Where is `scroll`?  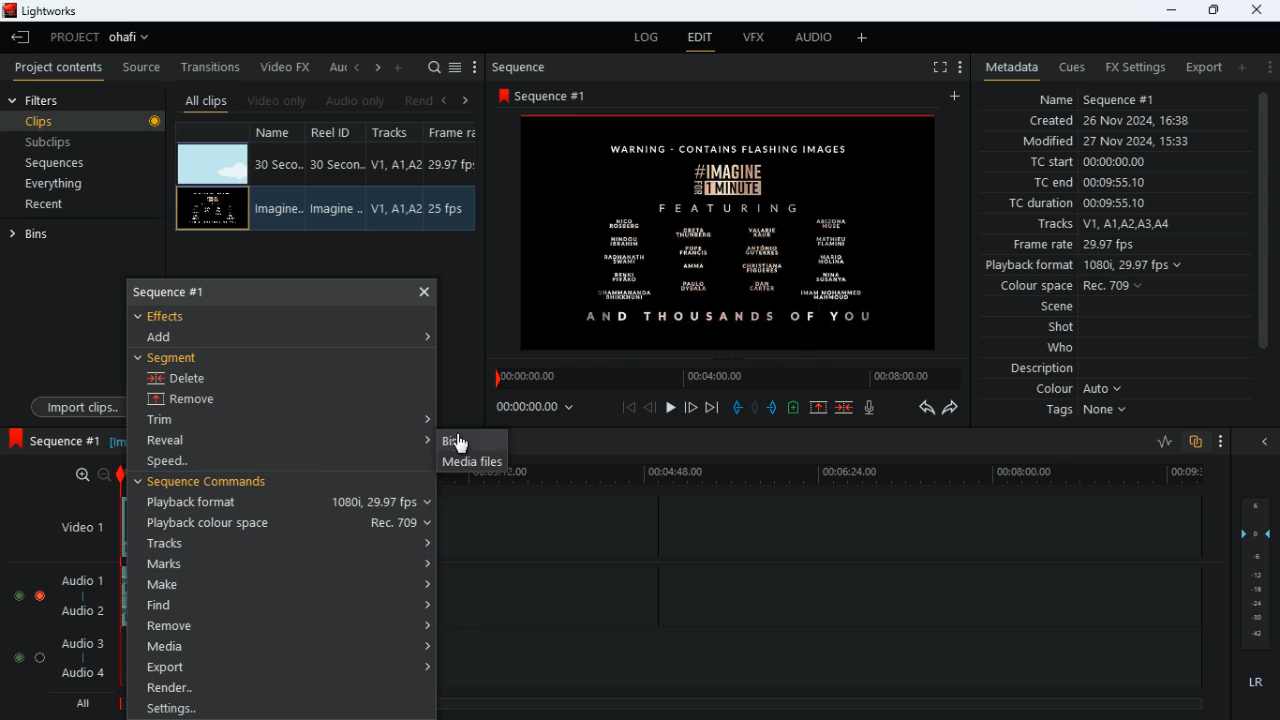 scroll is located at coordinates (1261, 234).